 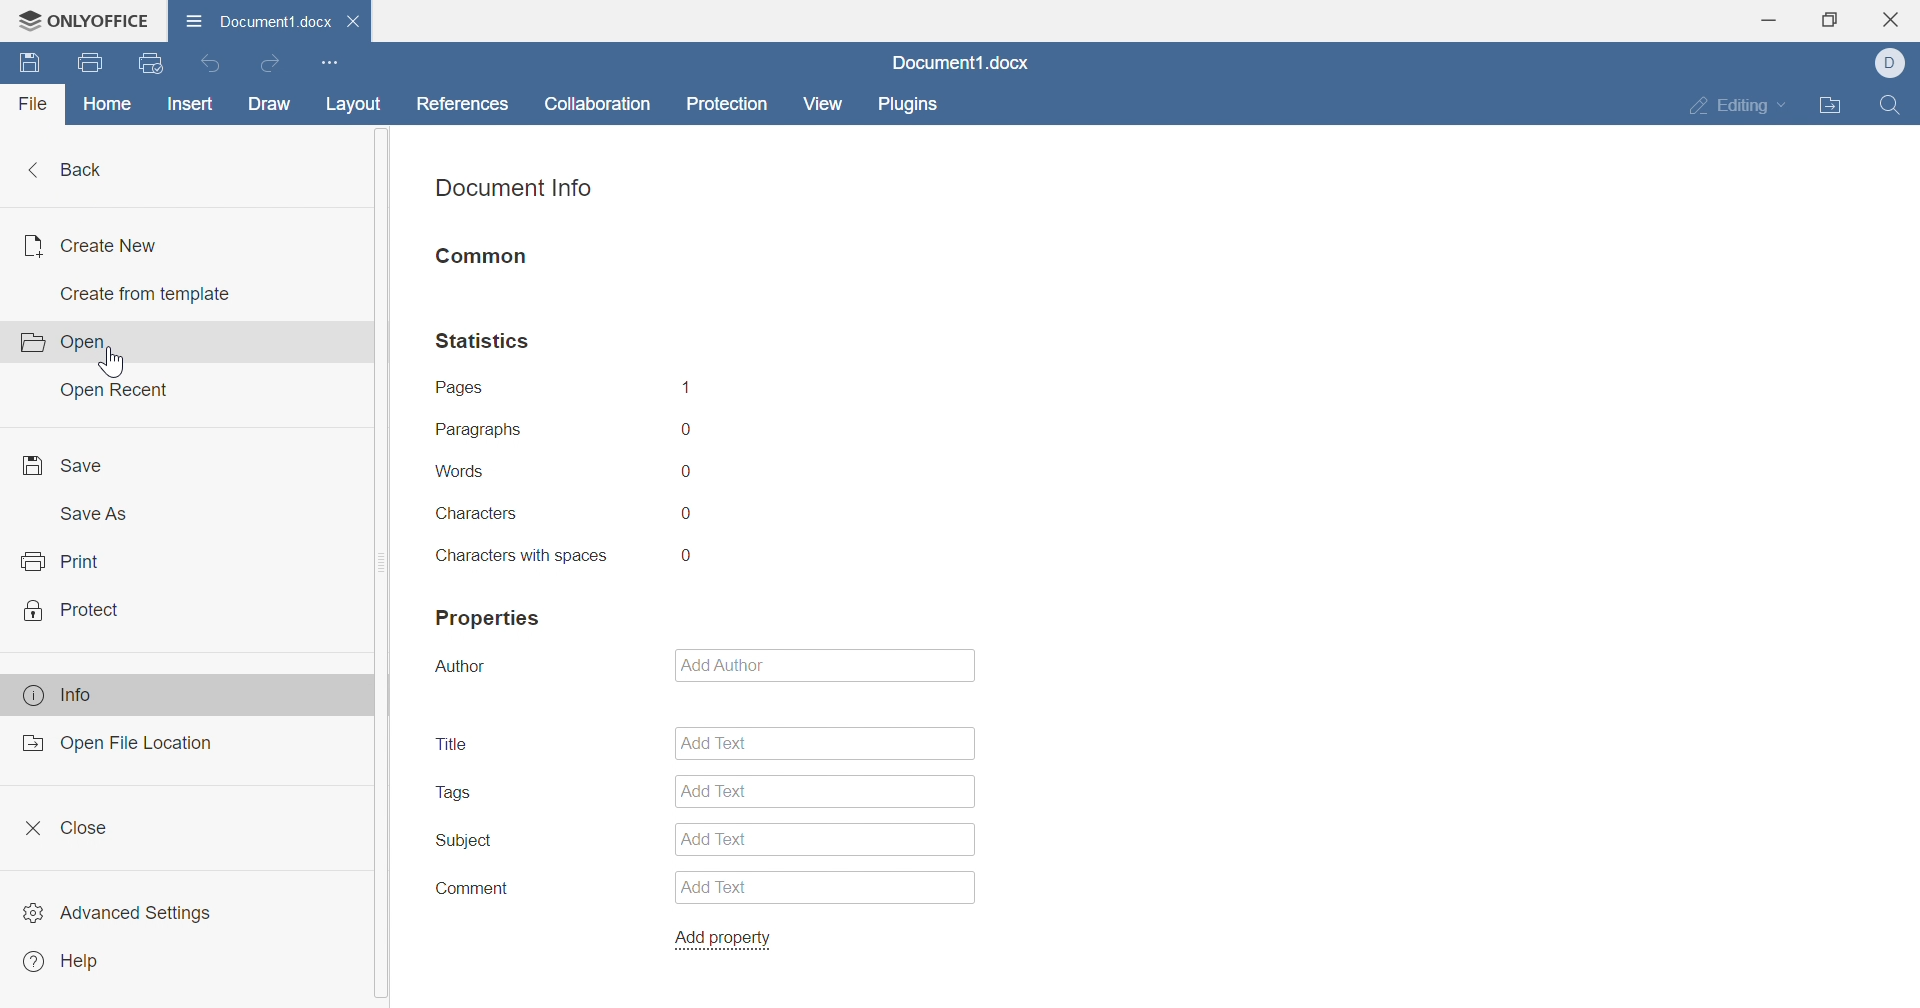 What do you see at coordinates (106, 106) in the screenshot?
I see `home` at bounding box center [106, 106].